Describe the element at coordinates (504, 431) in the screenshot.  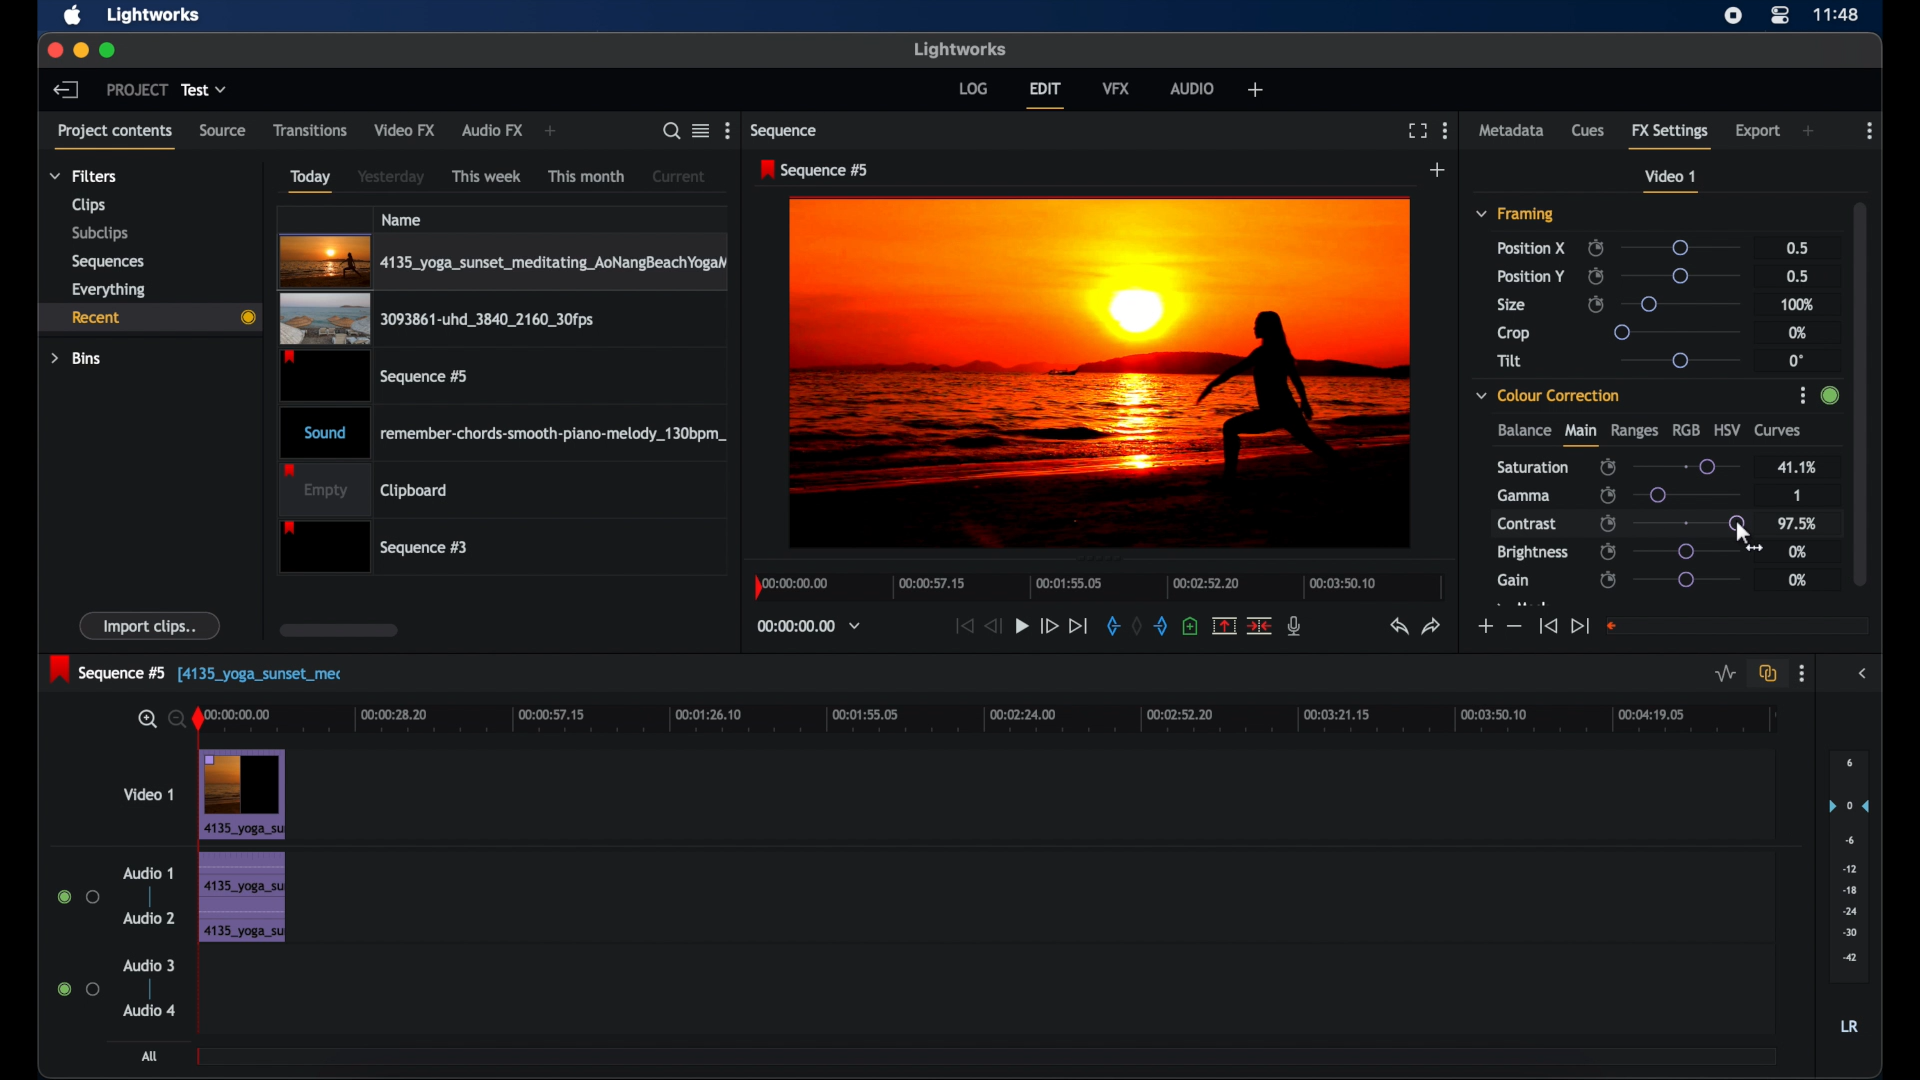
I see `audio clip` at that location.